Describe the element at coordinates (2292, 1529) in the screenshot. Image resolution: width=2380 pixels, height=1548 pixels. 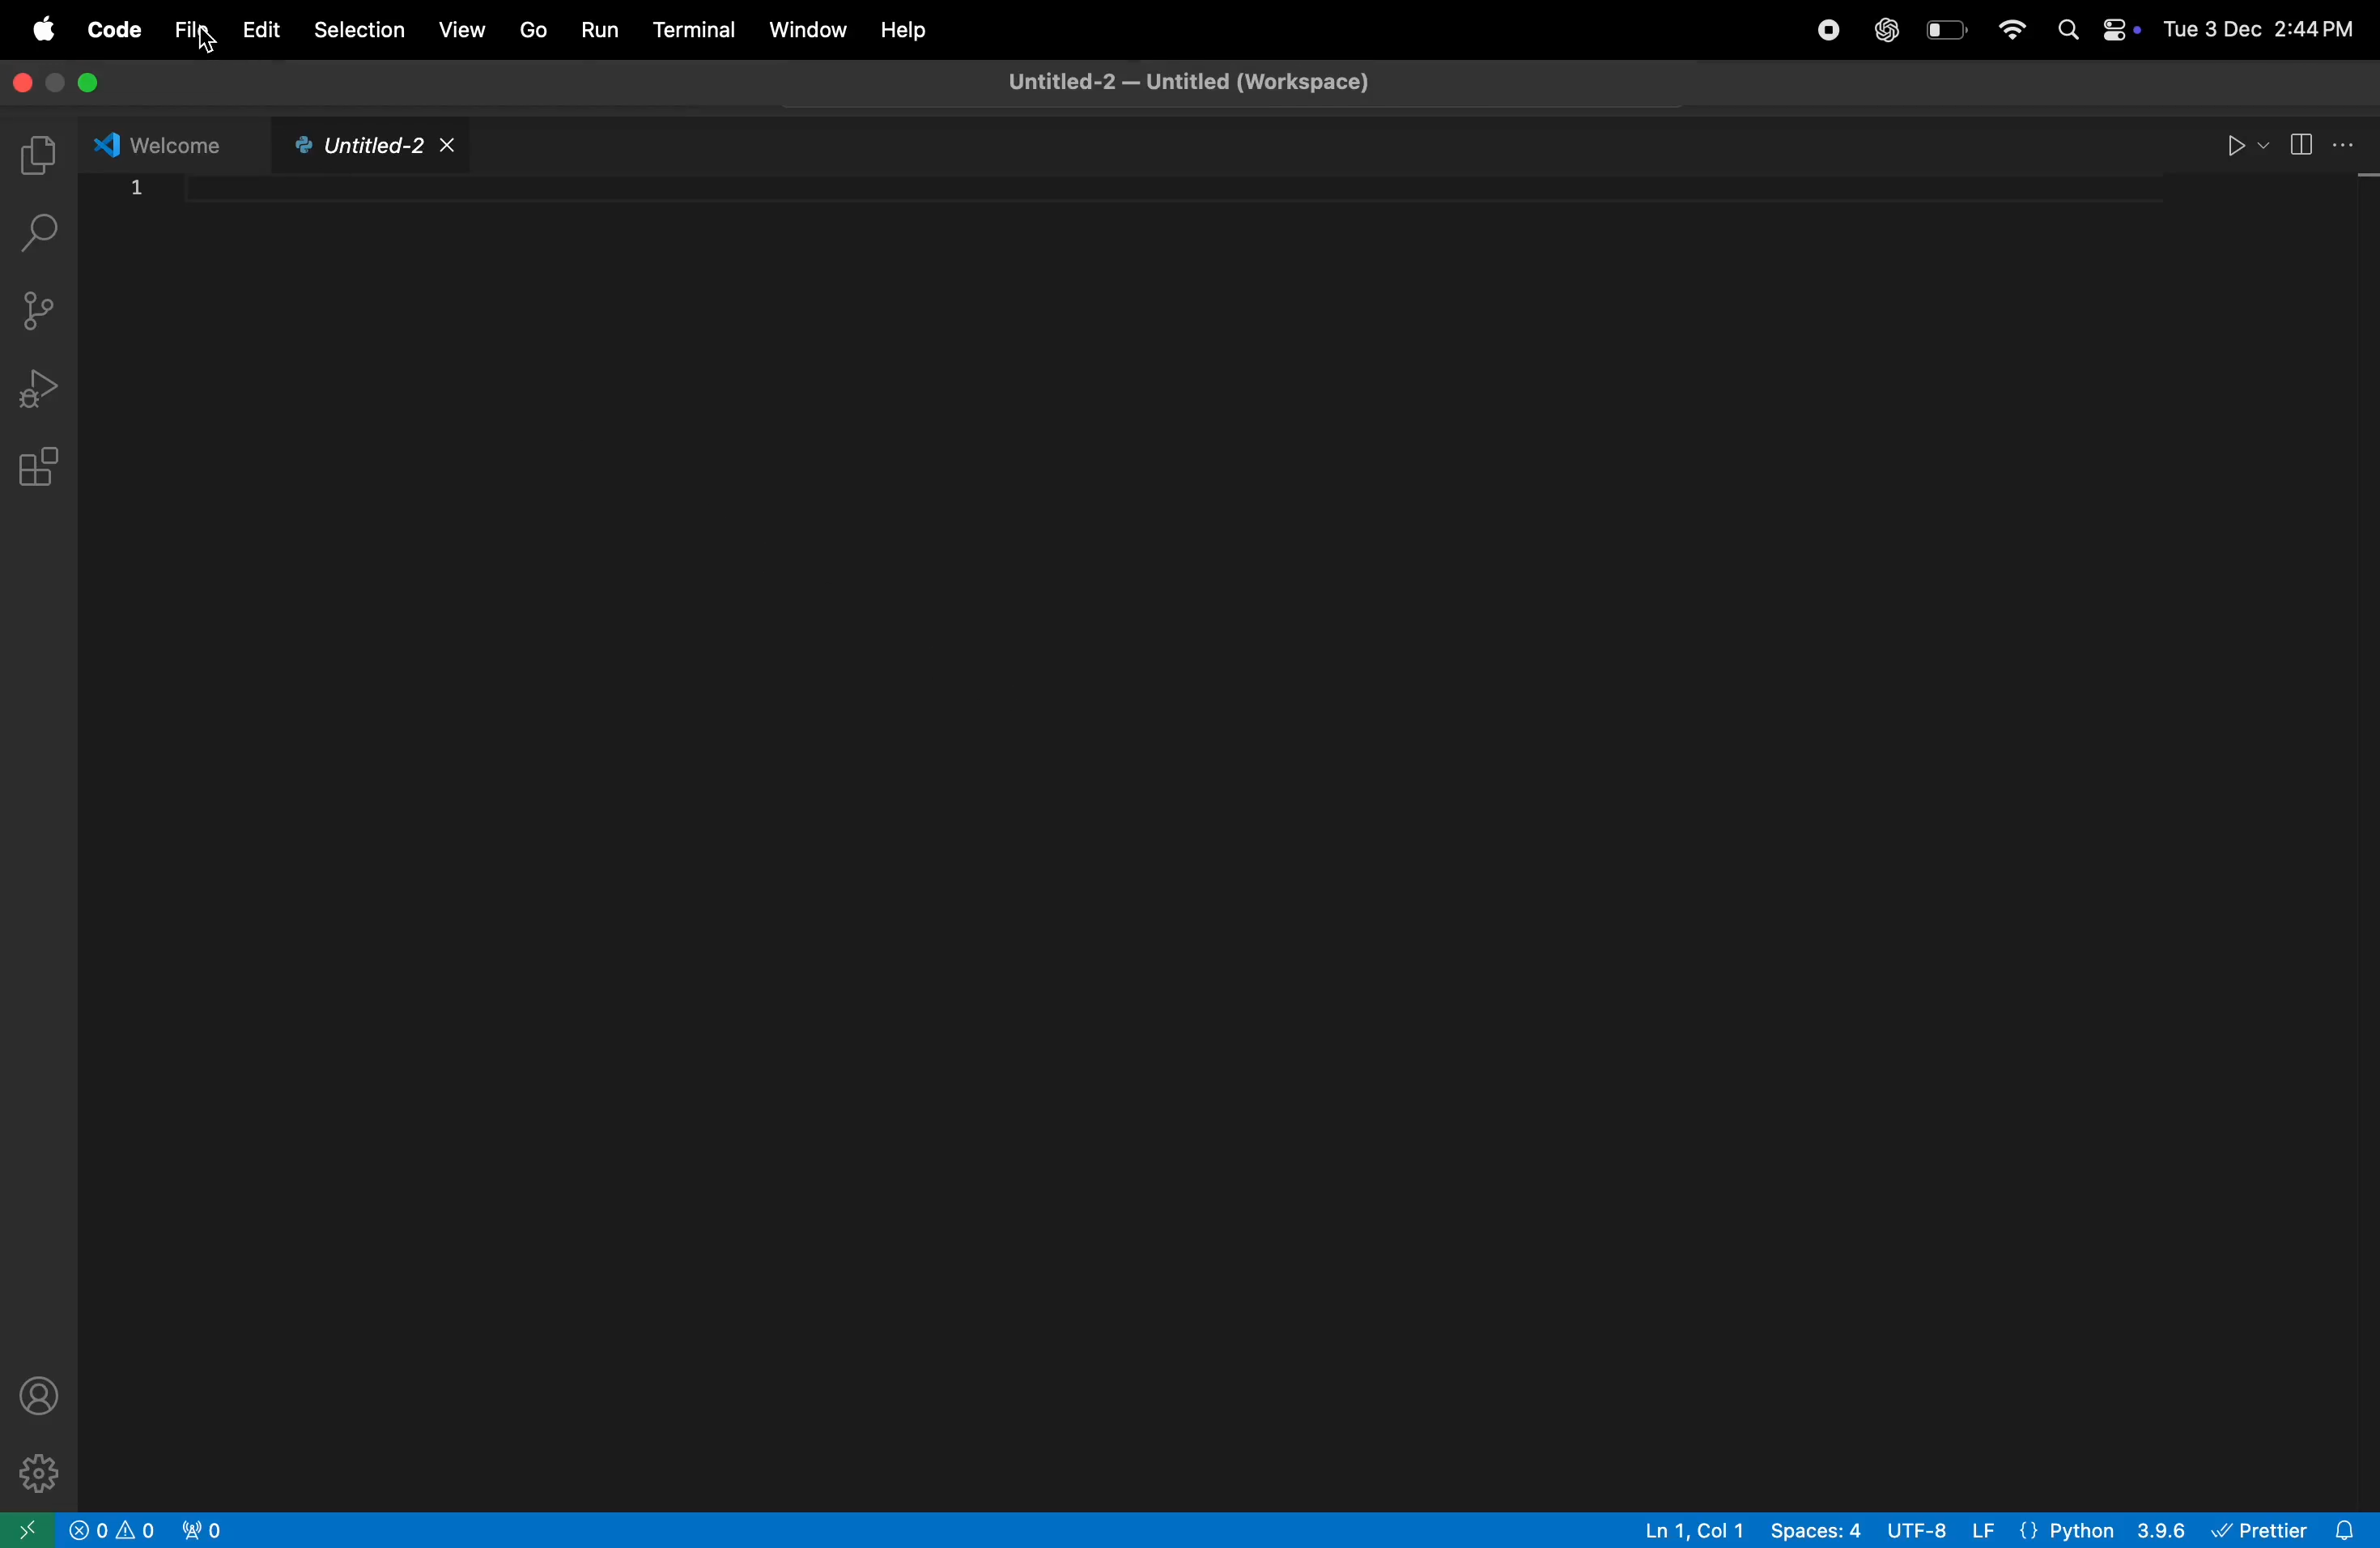
I see `prettier extensions` at that location.